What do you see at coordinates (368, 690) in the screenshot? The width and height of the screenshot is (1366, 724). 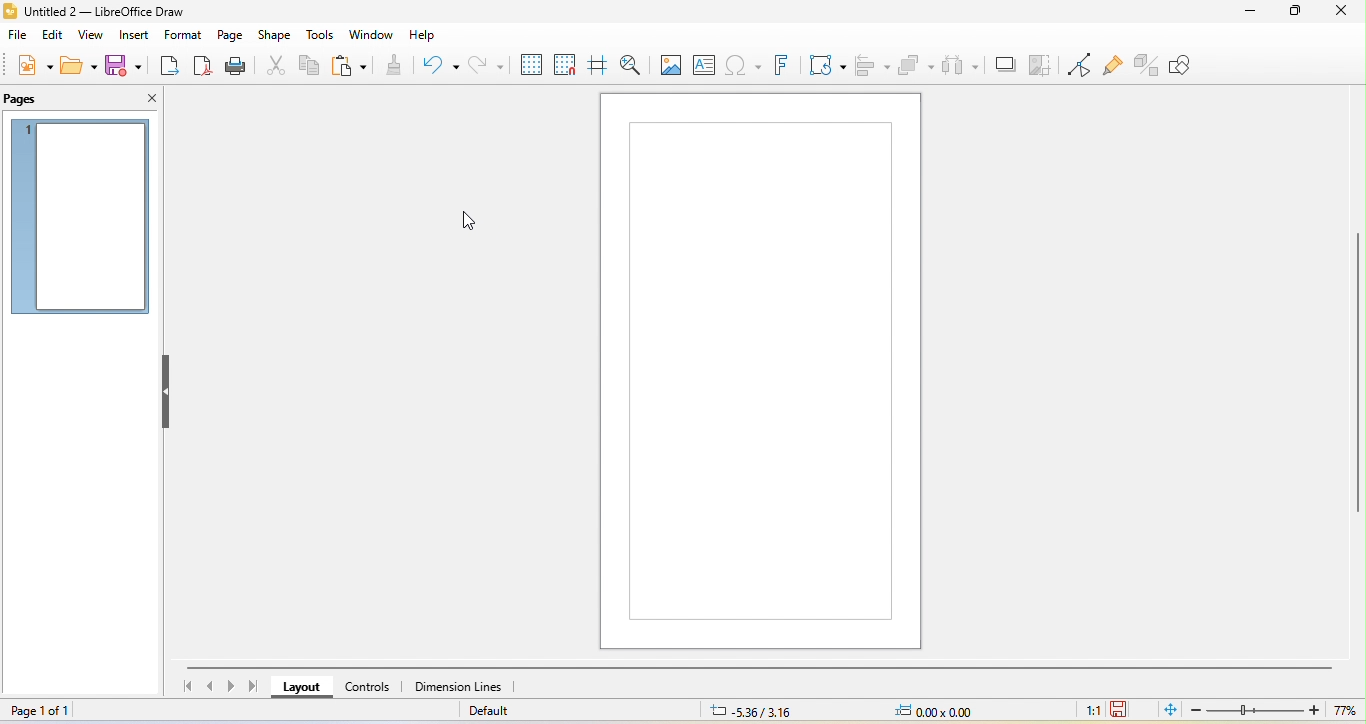 I see `control` at bounding box center [368, 690].